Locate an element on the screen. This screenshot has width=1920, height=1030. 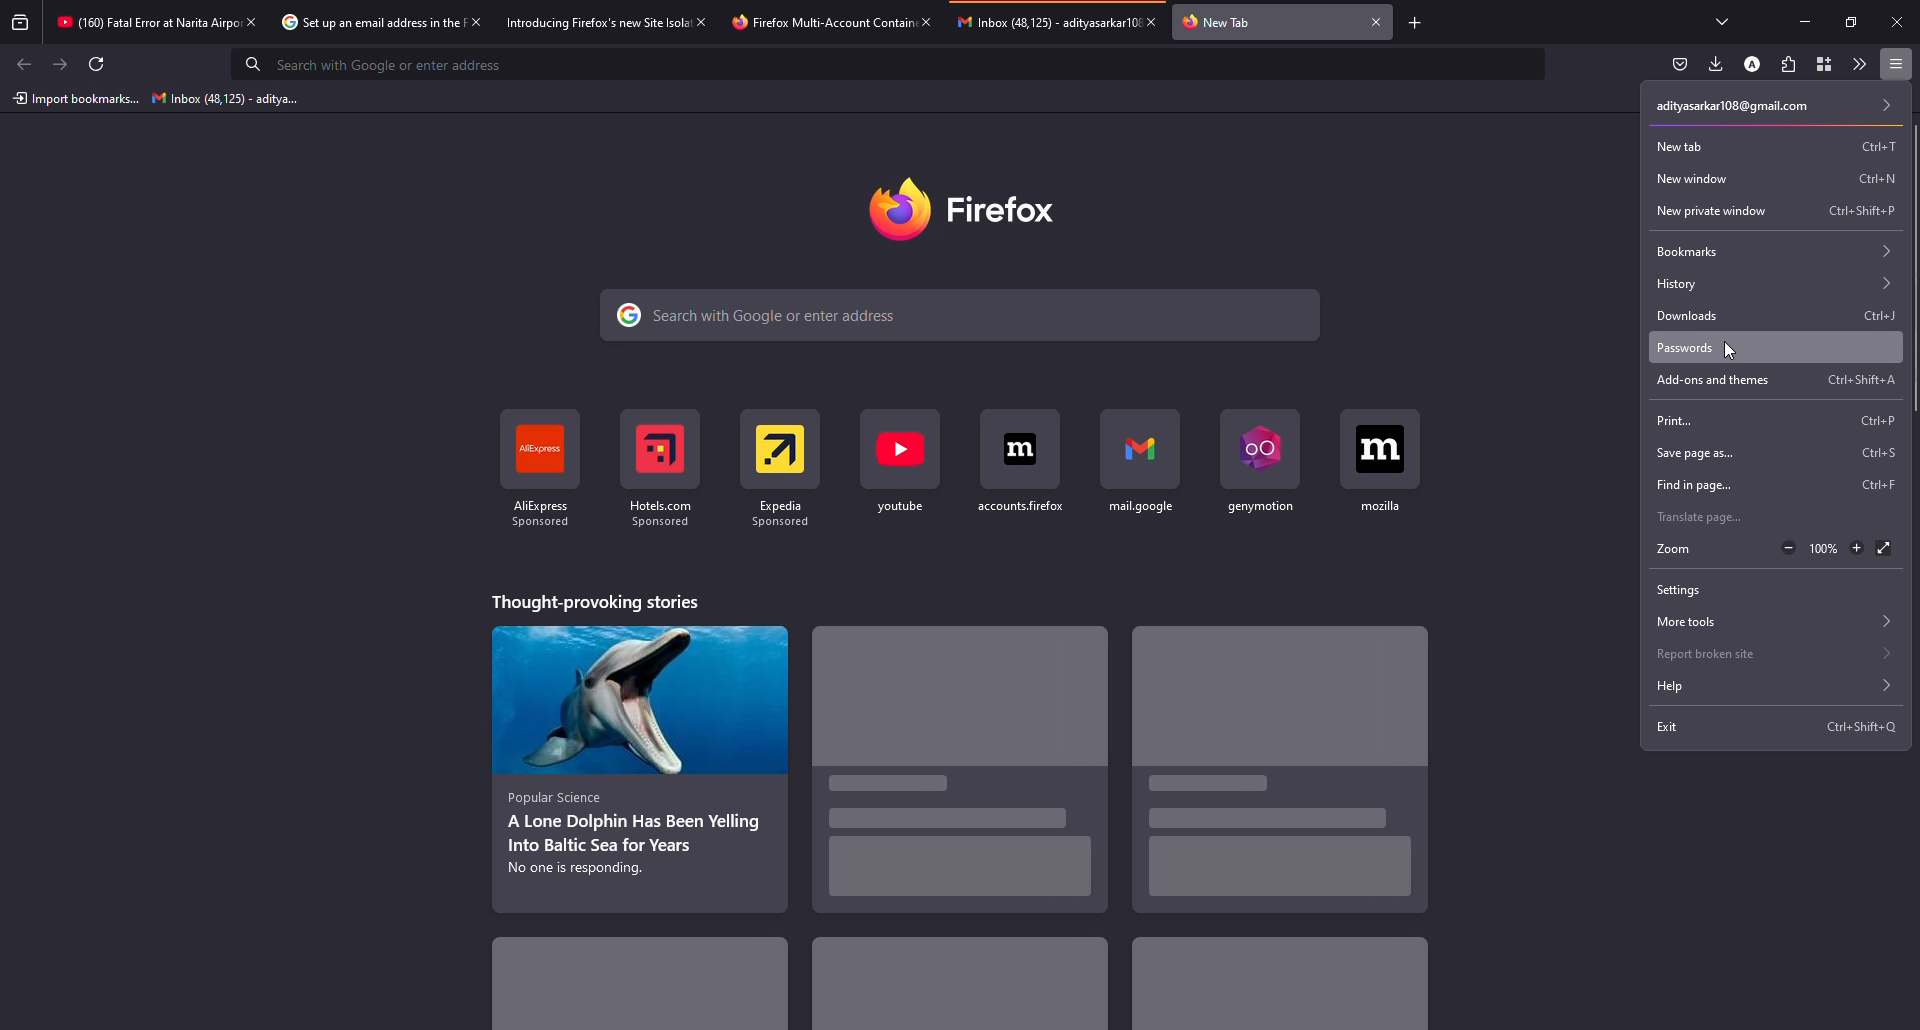
save to pocket is located at coordinates (1680, 64).